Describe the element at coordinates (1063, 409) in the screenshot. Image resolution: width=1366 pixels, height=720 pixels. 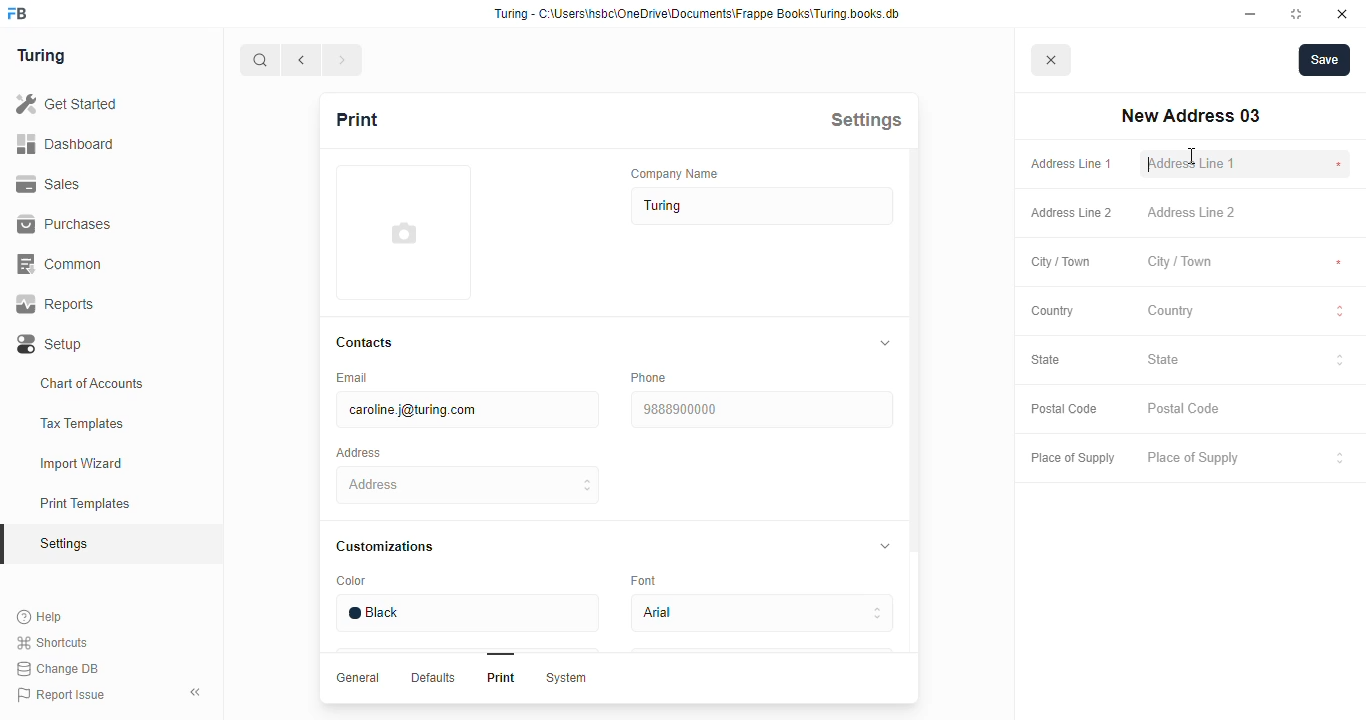
I see `postal code` at that location.